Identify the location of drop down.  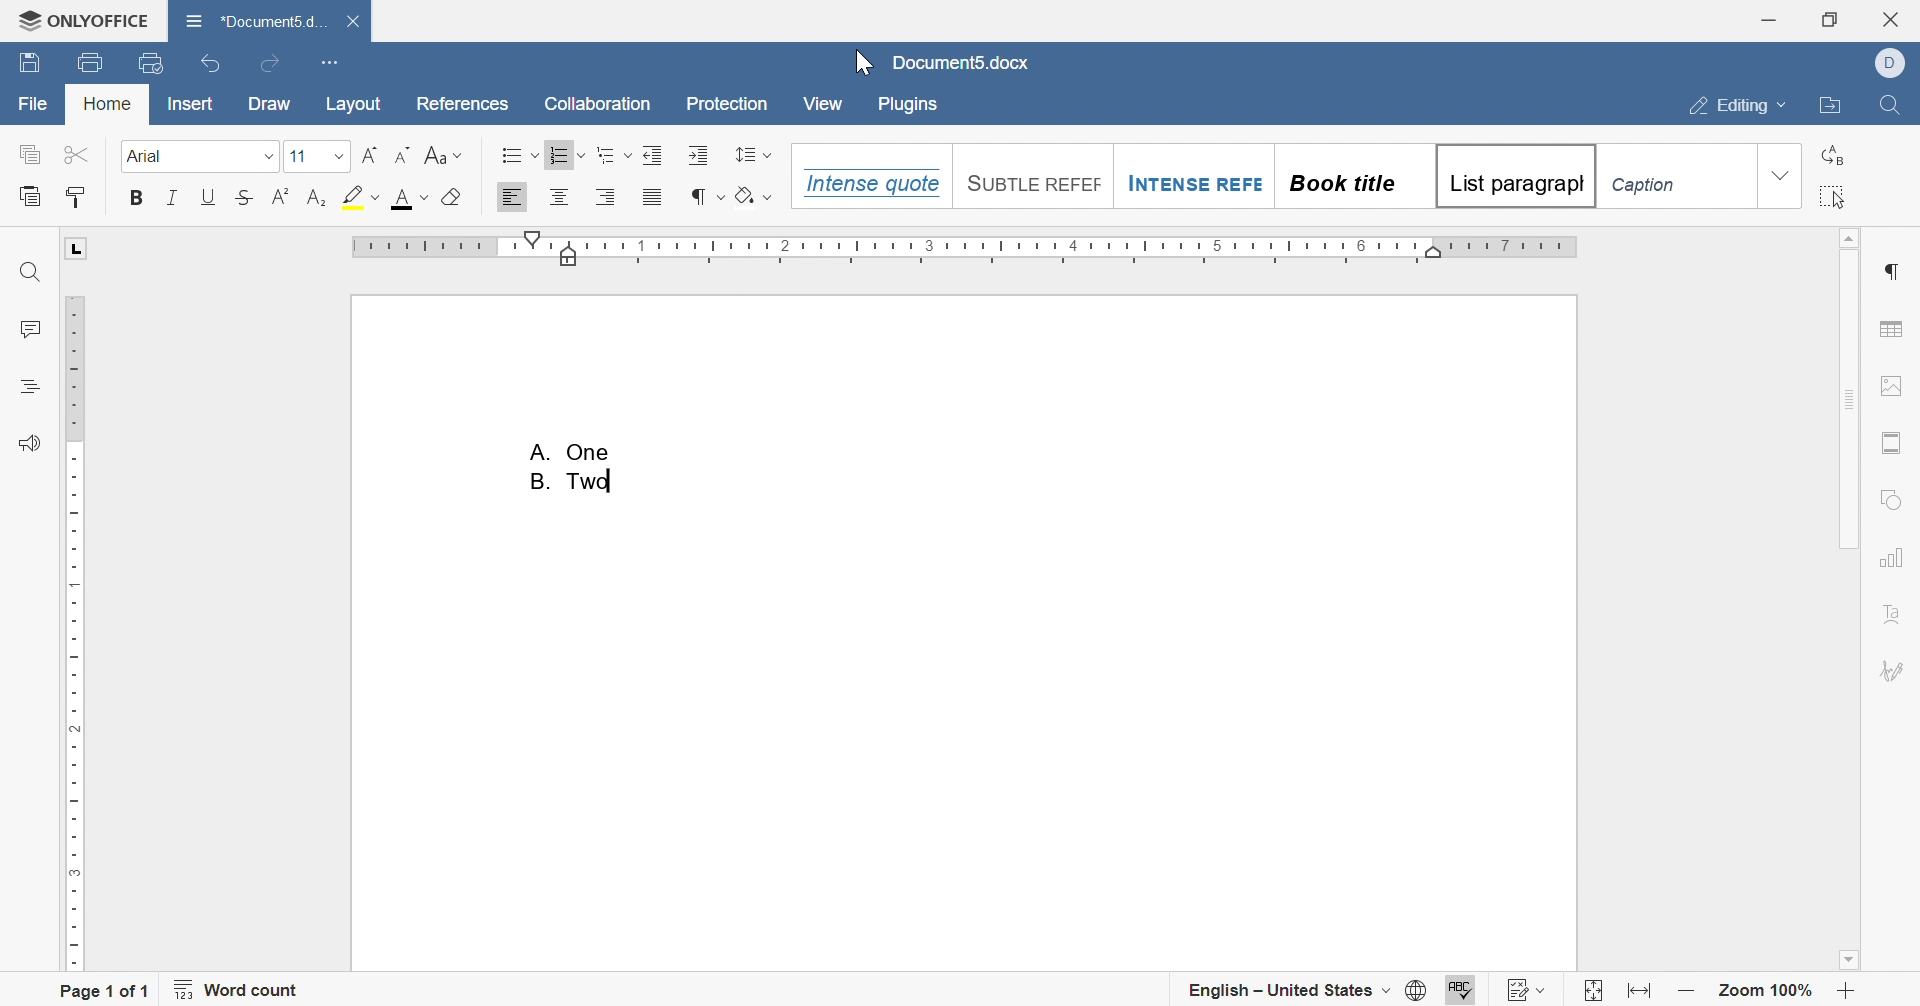
(1782, 175).